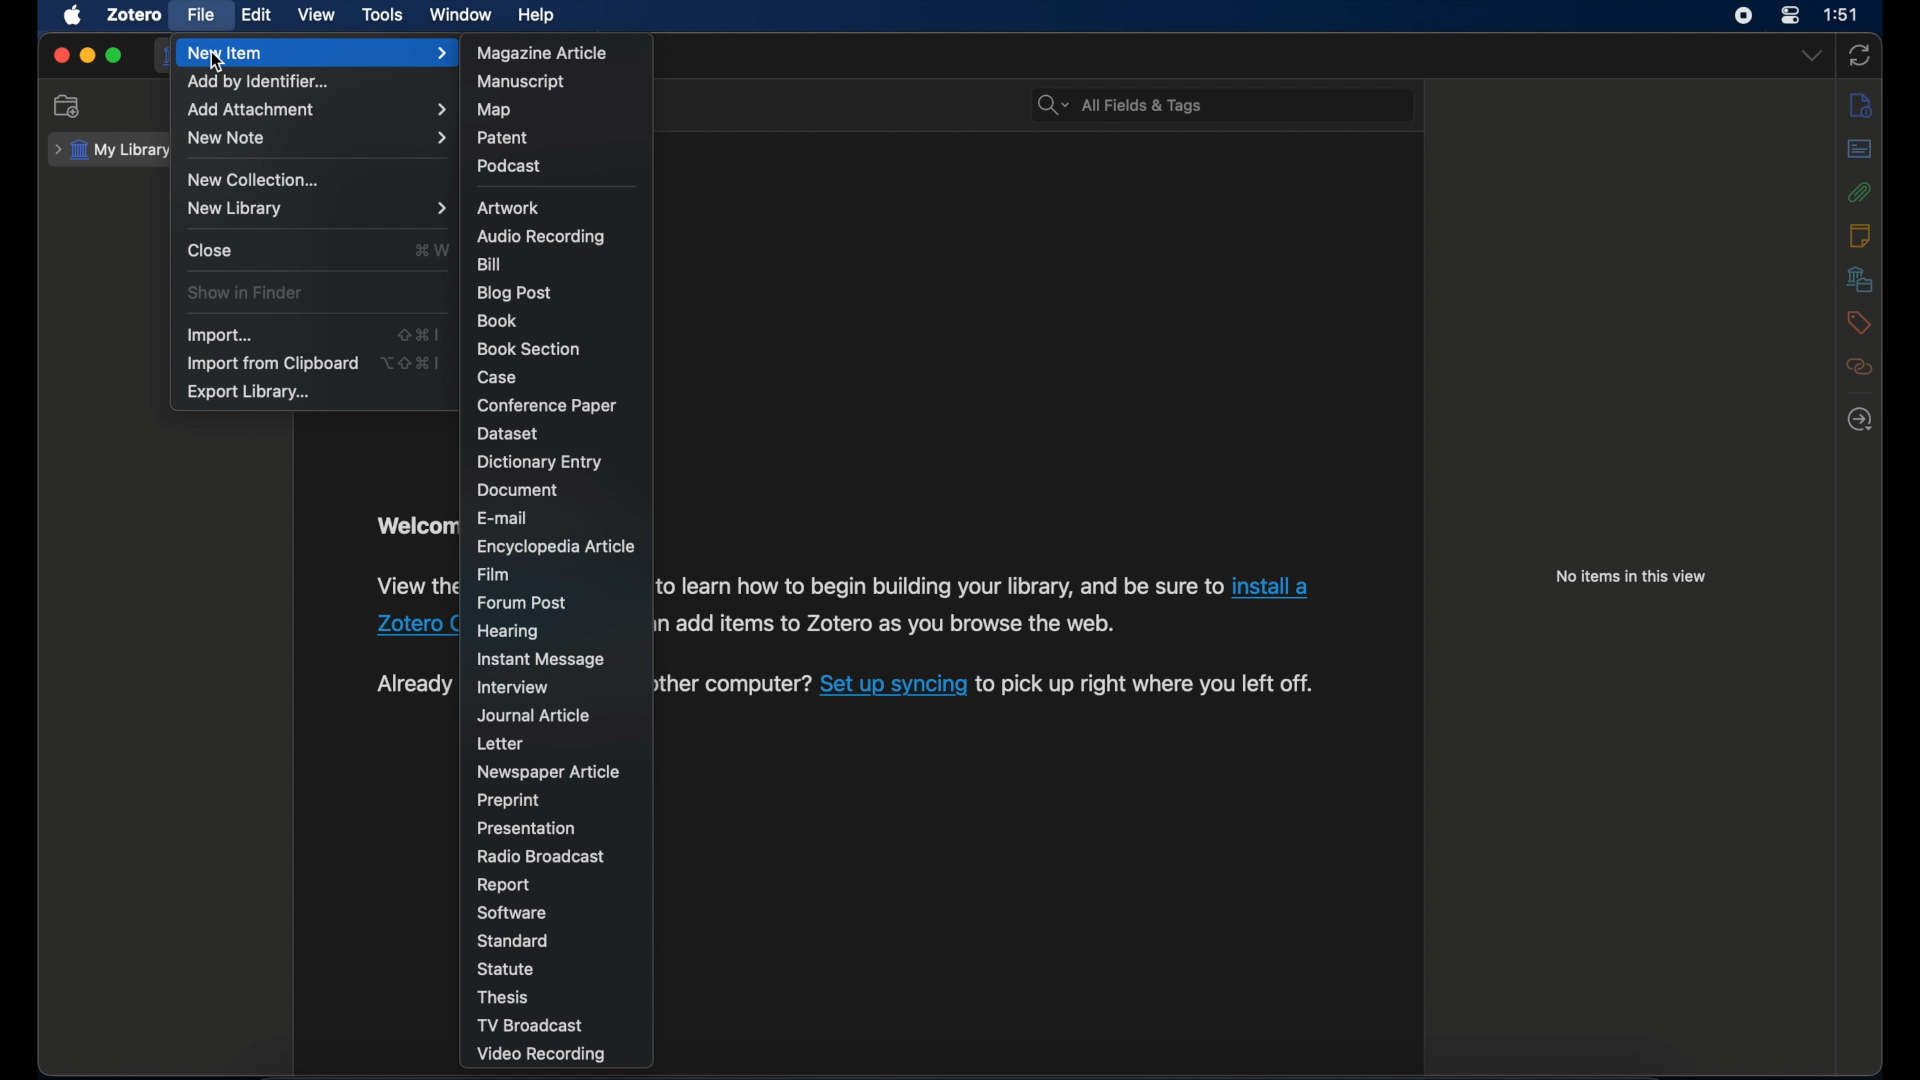 The height and width of the screenshot is (1080, 1920). I want to click on forum post, so click(523, 602).